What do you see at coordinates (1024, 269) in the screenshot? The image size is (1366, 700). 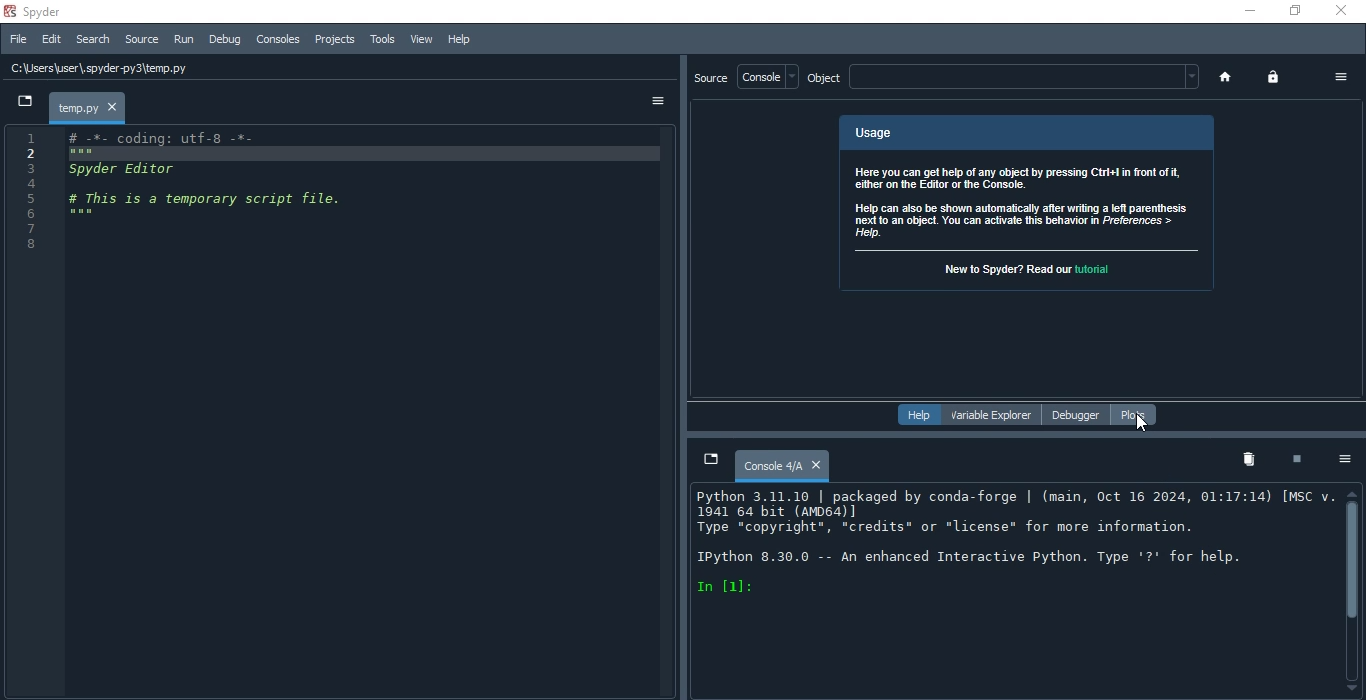 I see `New to Spyder? Read our tutorial` at bounding box center [1024, 269].